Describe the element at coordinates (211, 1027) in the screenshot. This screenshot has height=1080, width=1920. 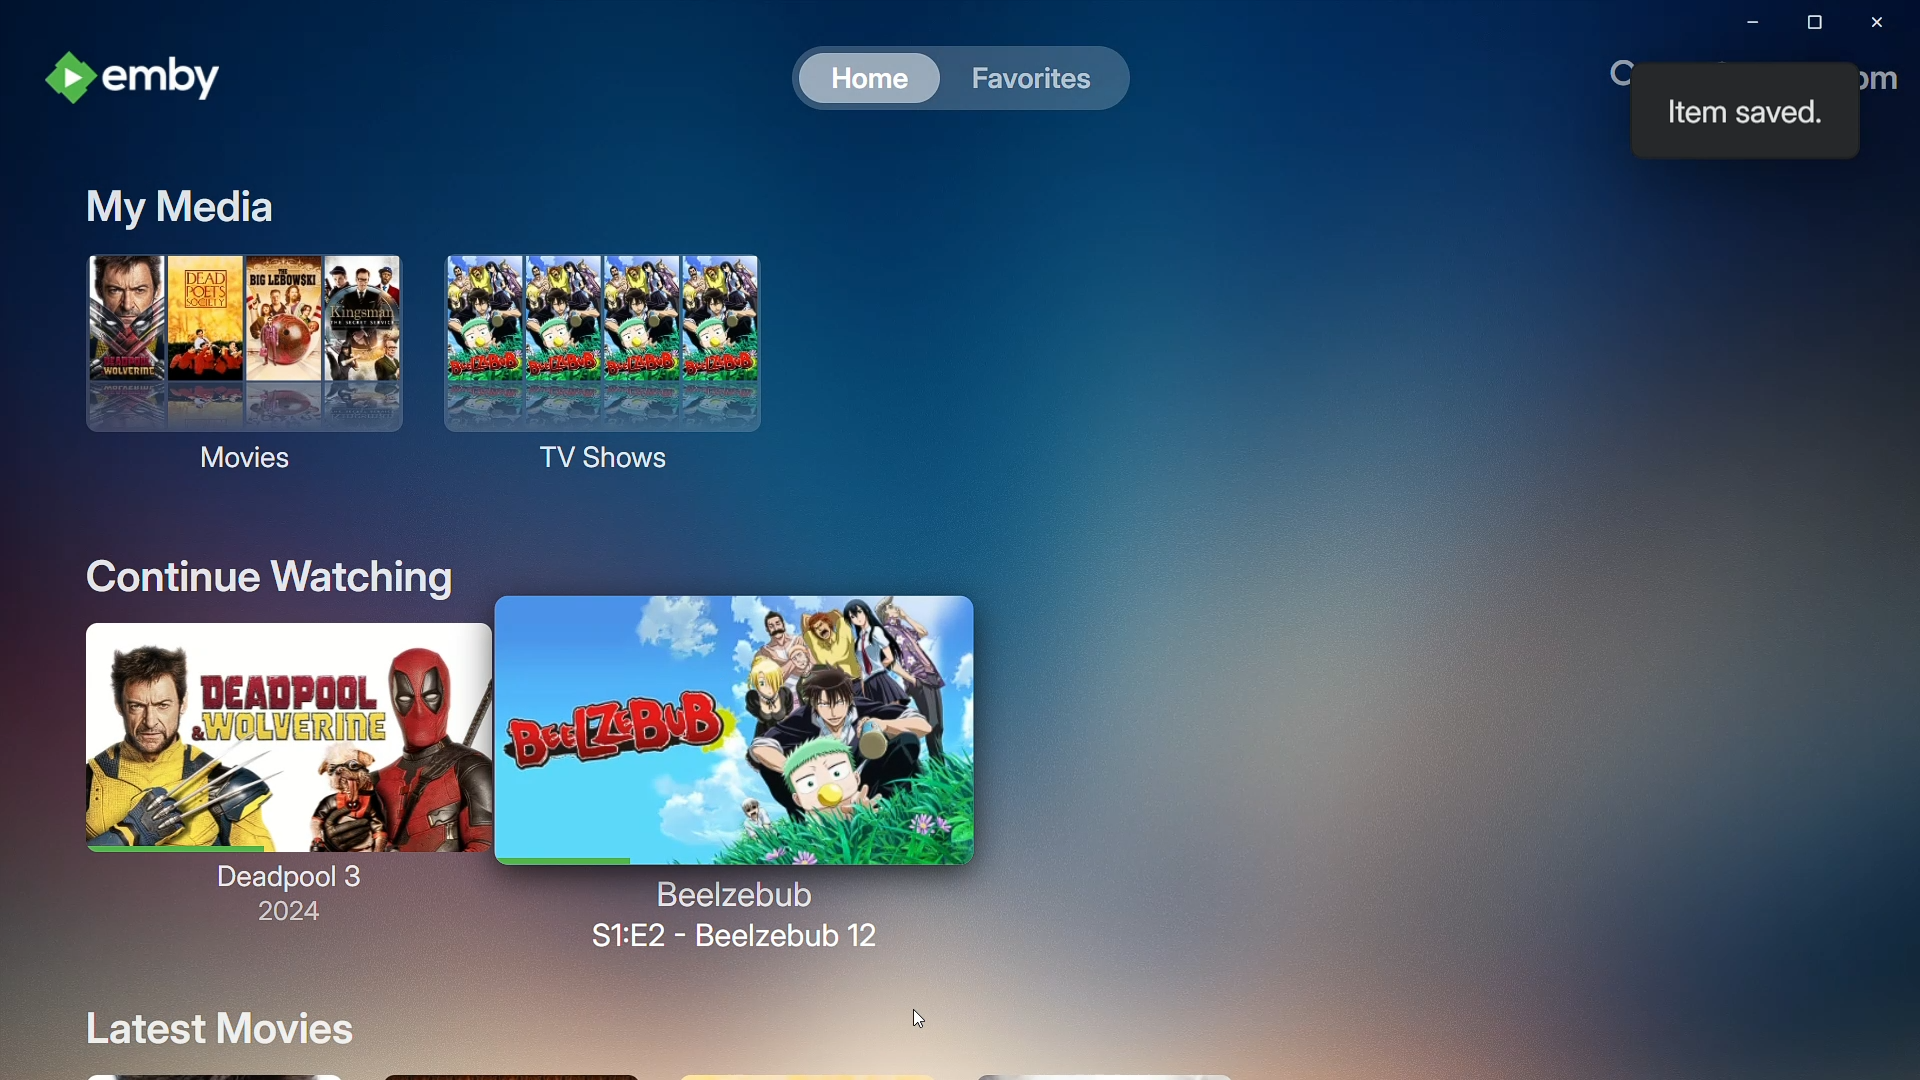
I see `Latest Movies` at that location.